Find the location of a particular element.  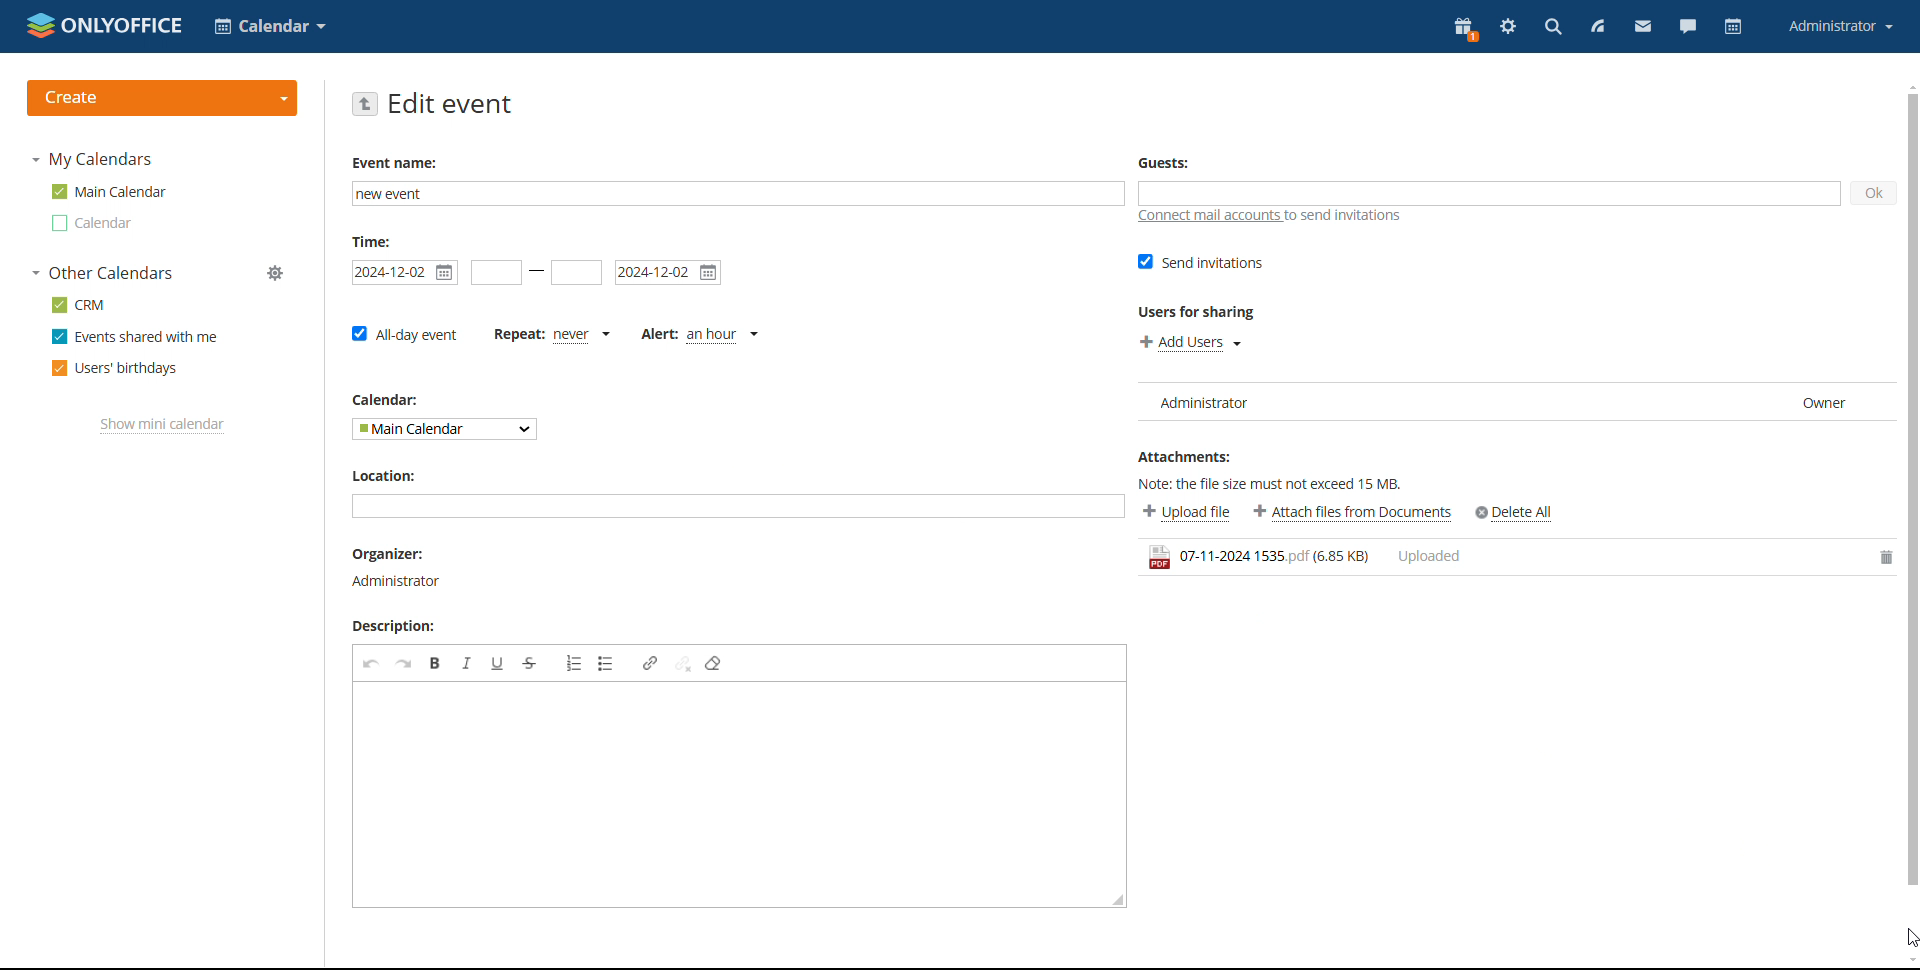

bold is located at coordinates (435, 663).